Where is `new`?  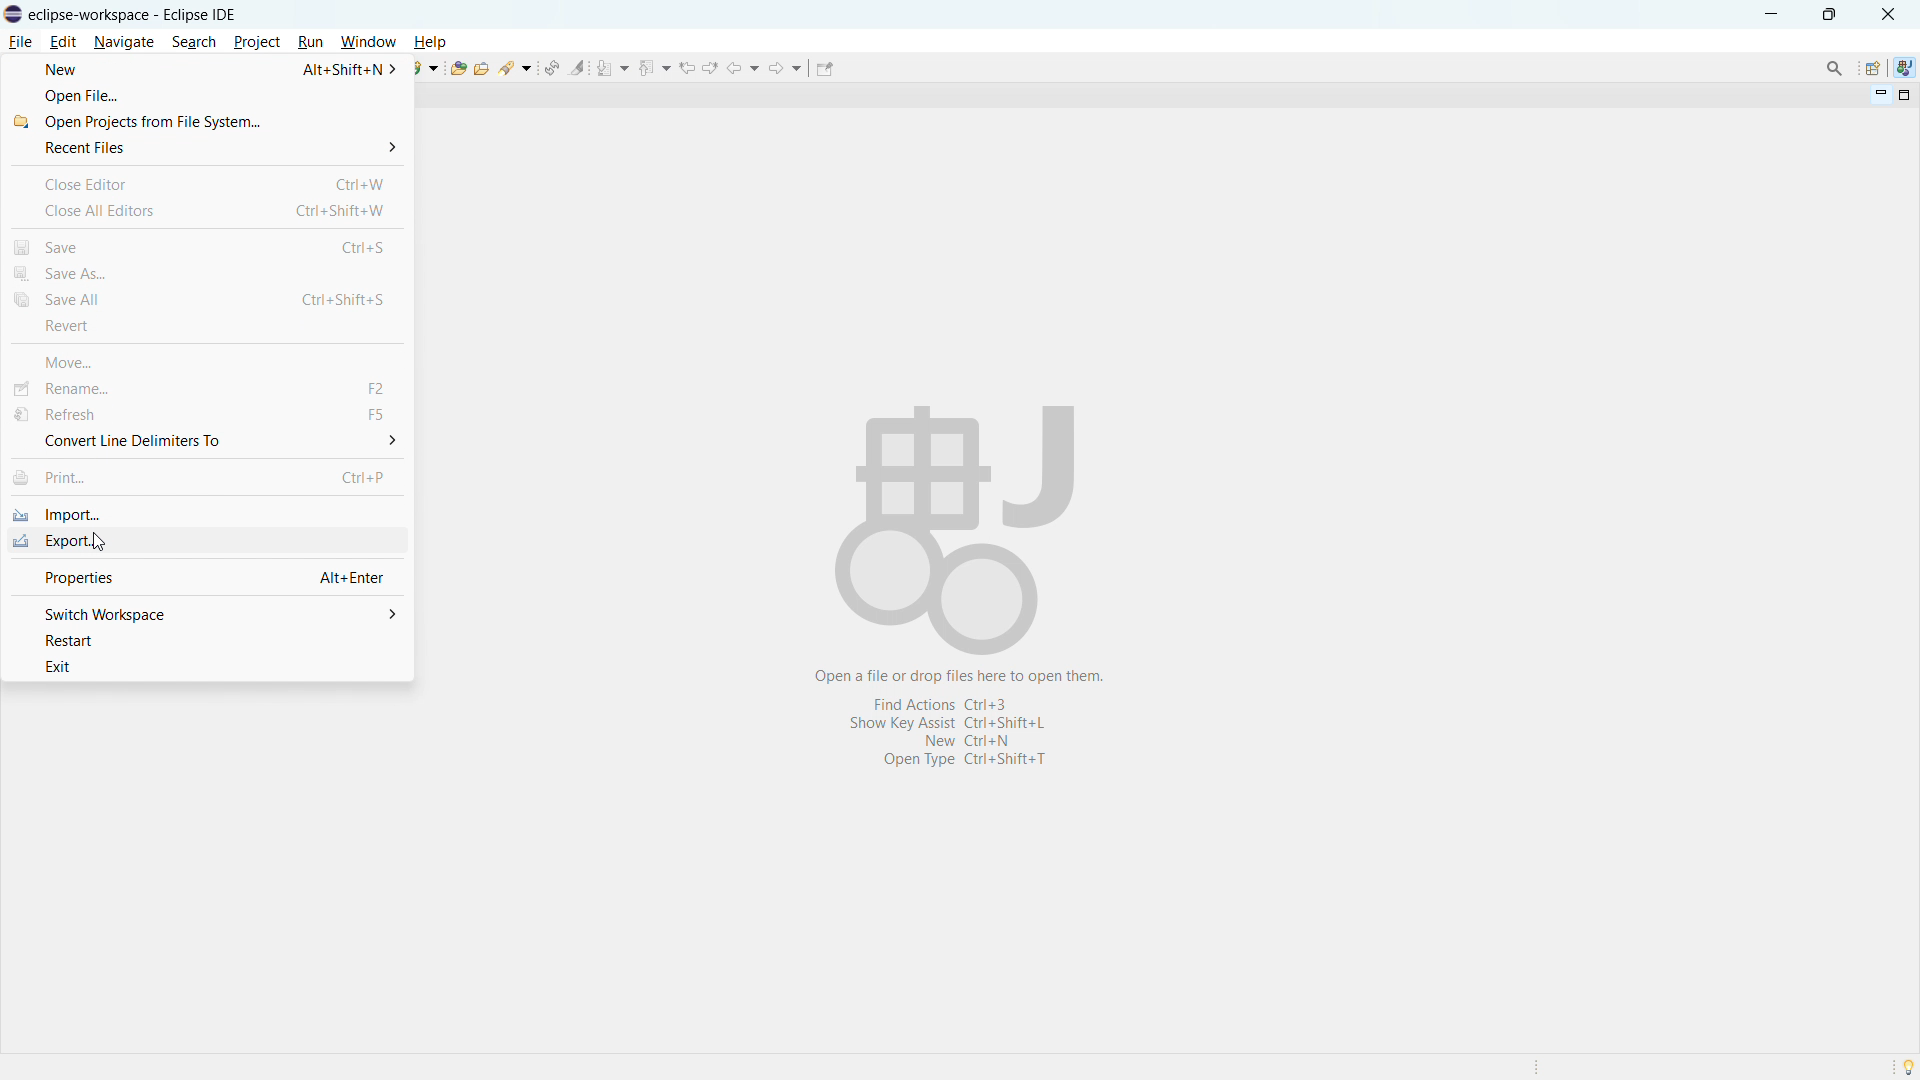 new is located at coordinates (206, 69).